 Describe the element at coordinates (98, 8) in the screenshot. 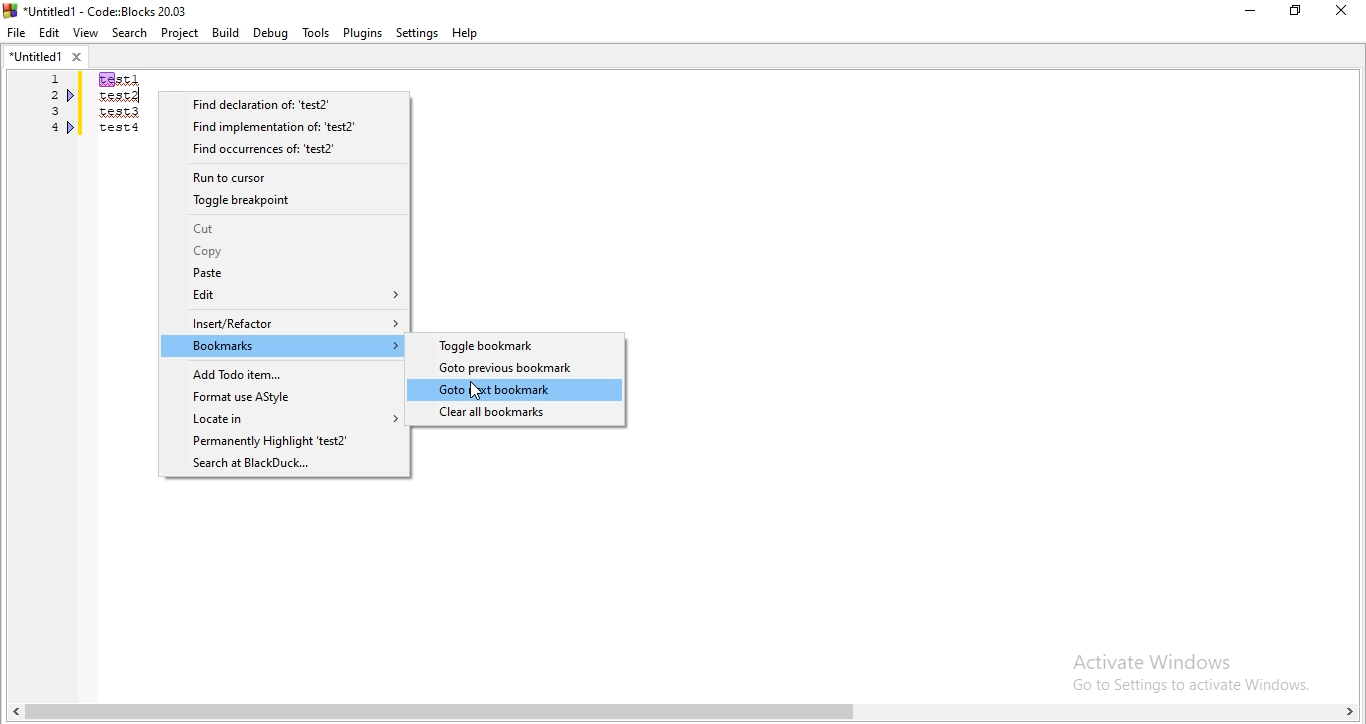

I see `Untitled - Code:: blocks 2003` at that location.